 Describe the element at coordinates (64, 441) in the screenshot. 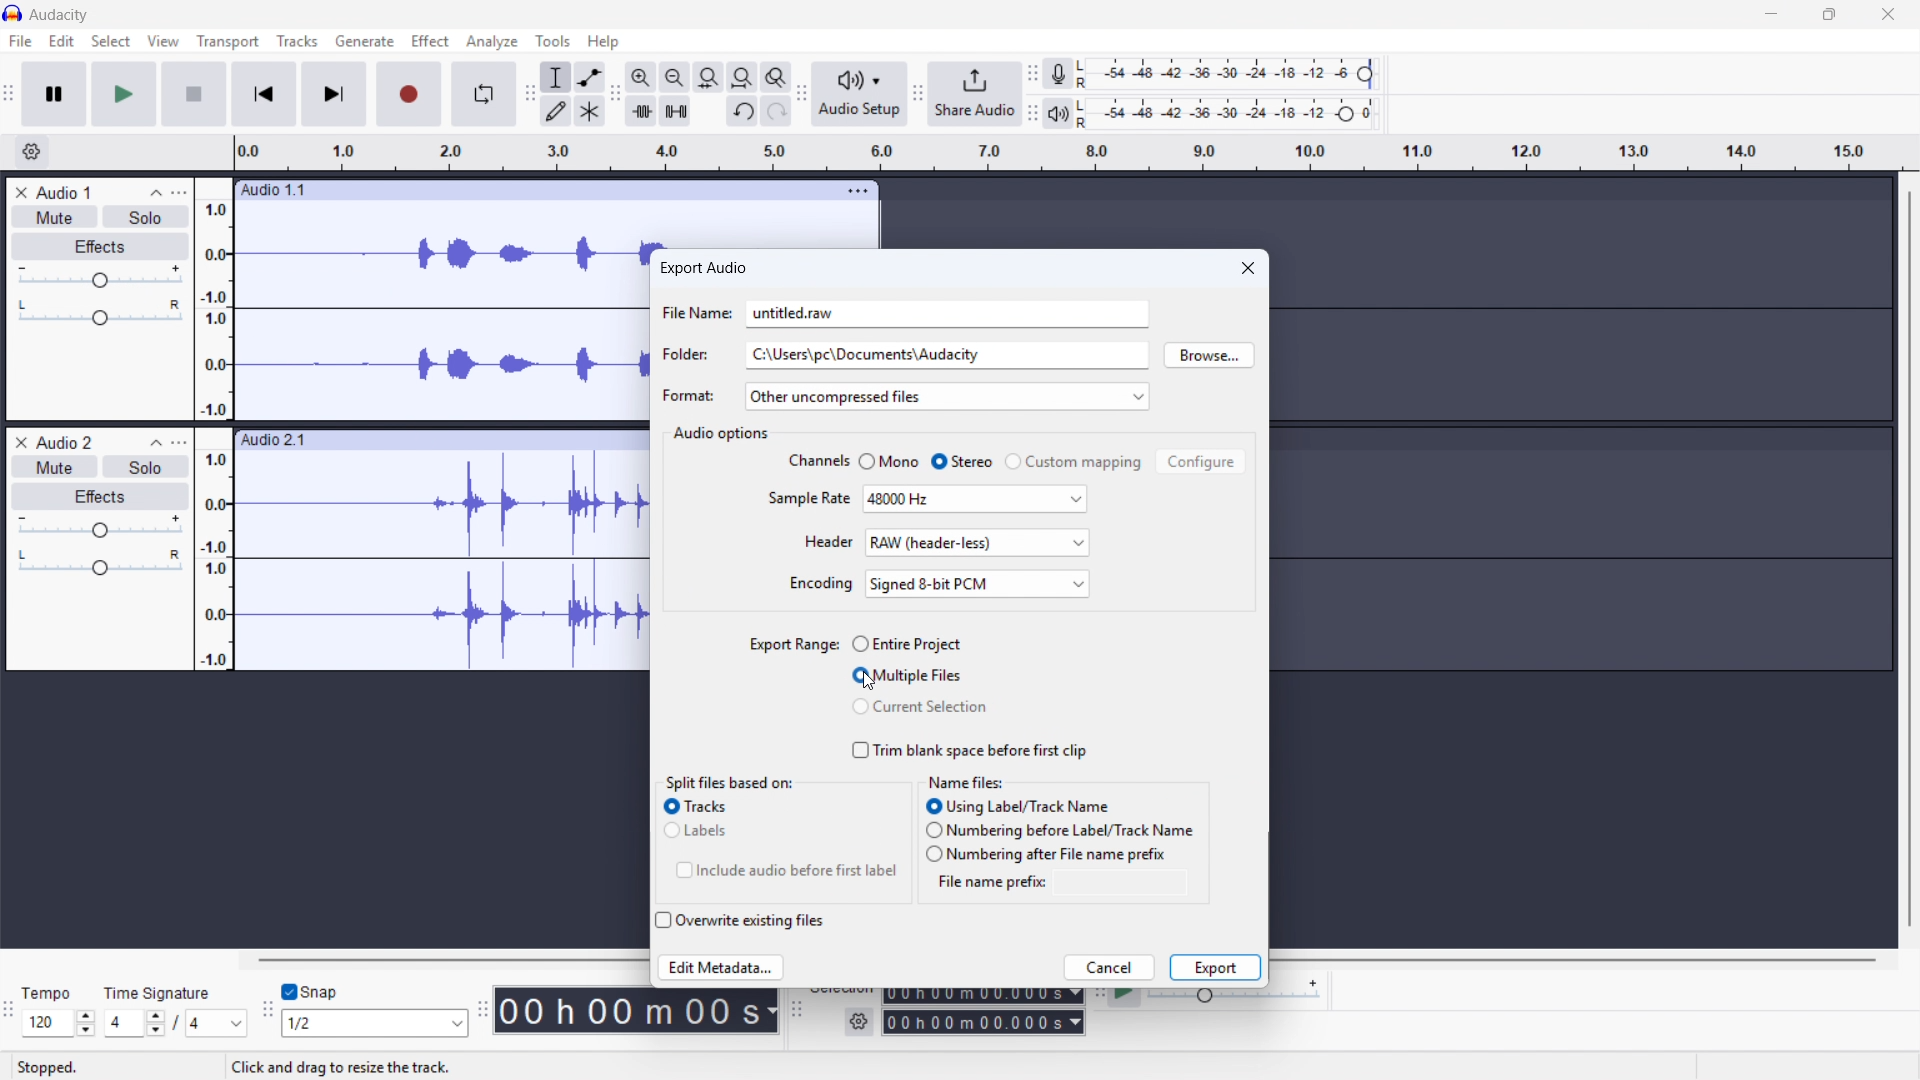

I see `Audio 2` at that location.